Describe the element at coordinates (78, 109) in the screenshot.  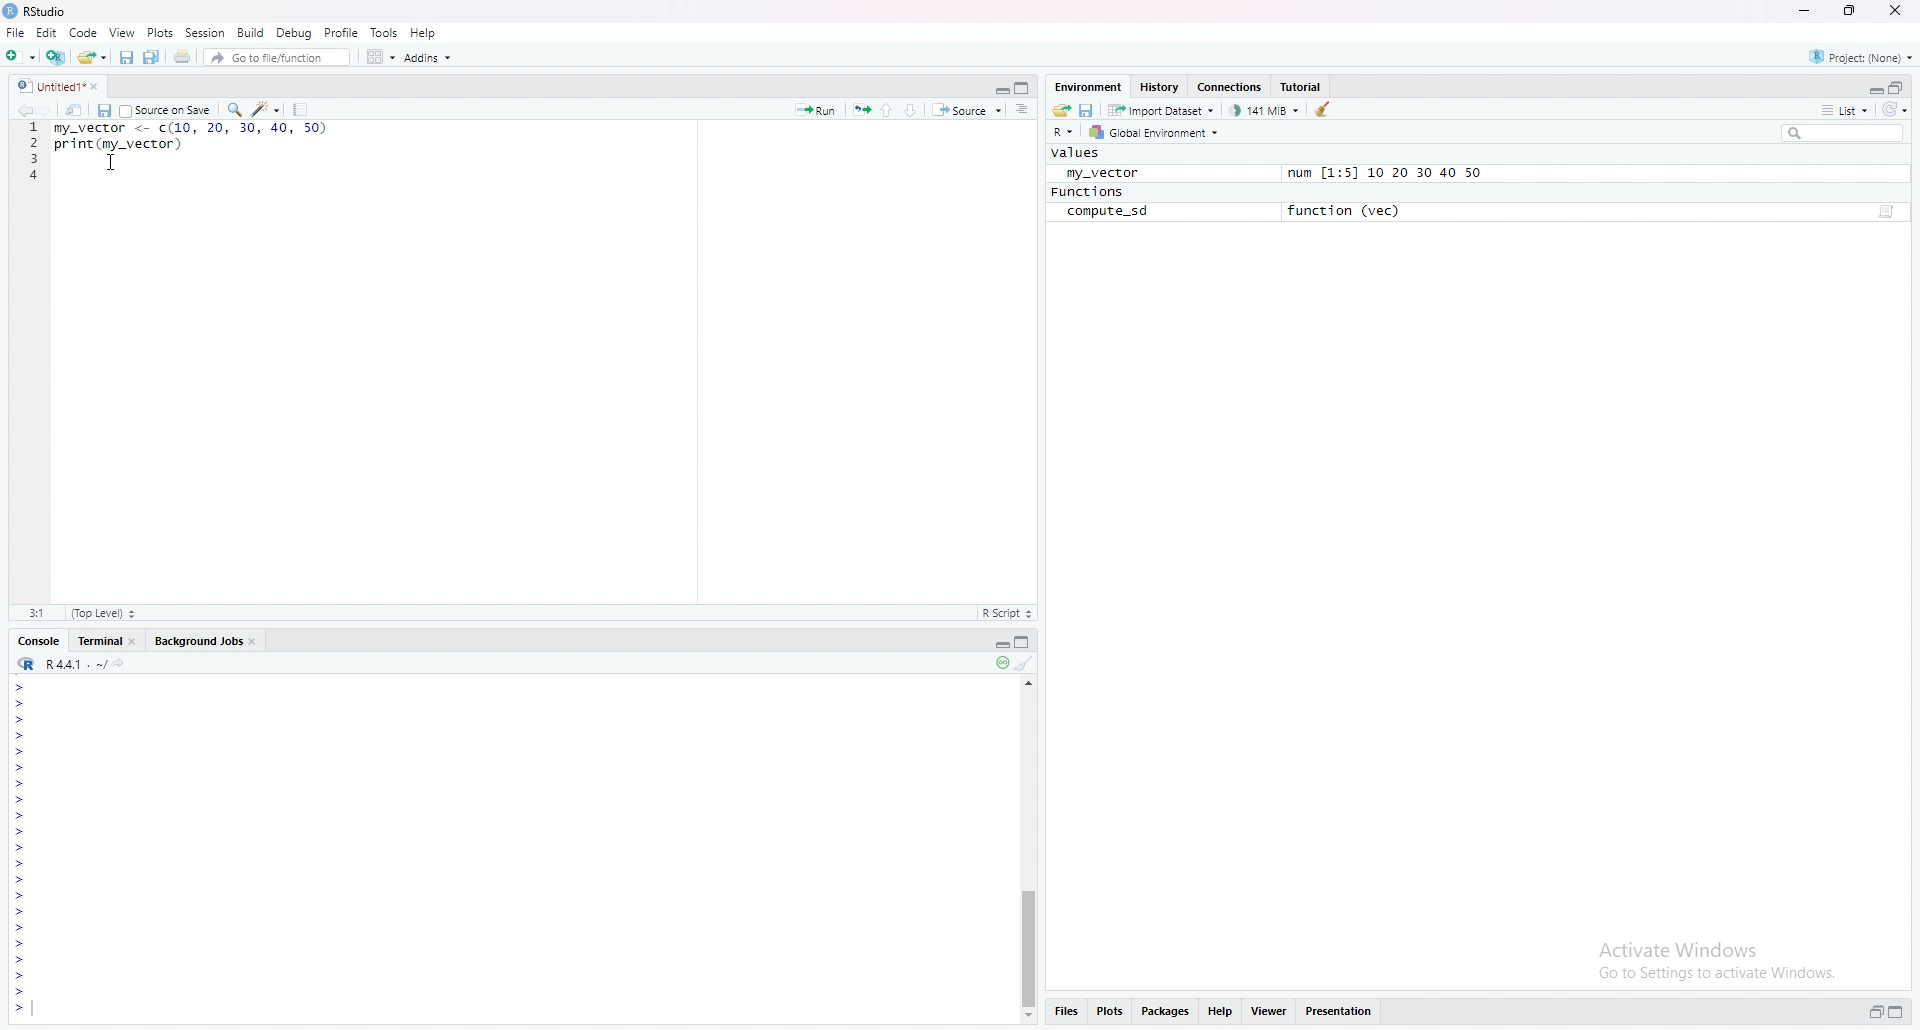
I see `Show in new window` at that location.